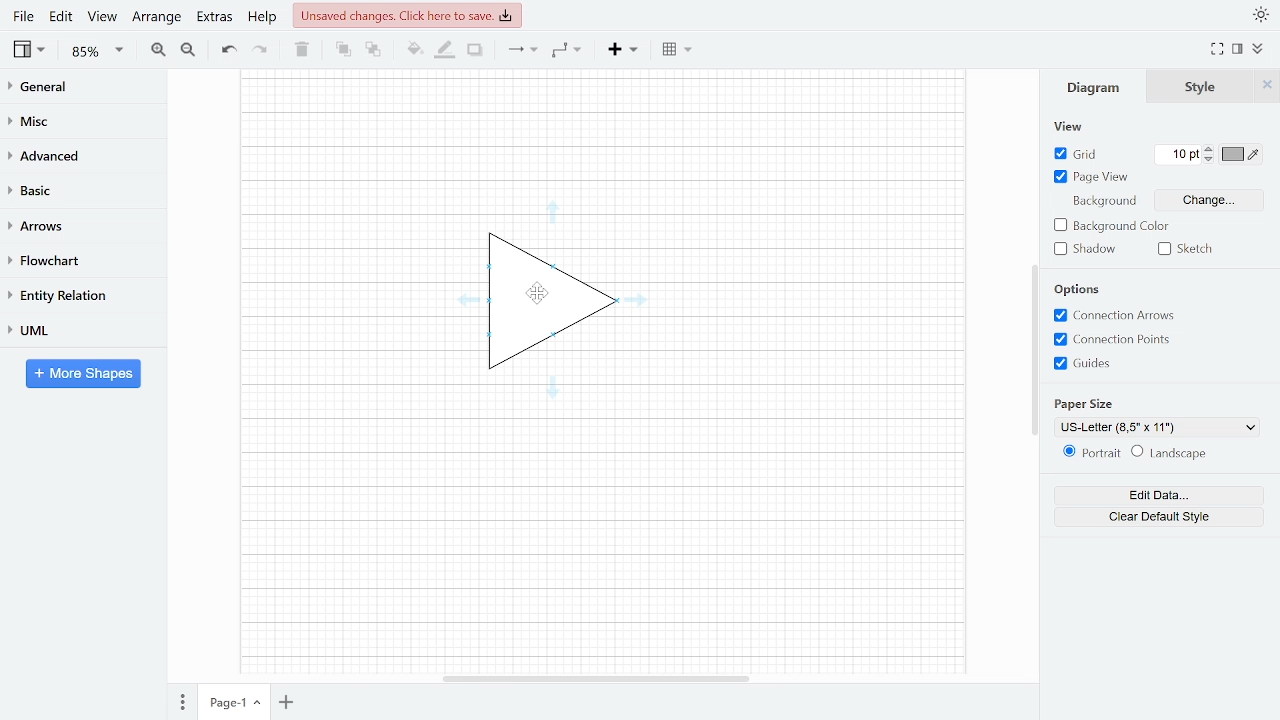 The height and width of the screenshot is (720, 1280). Describe the element at coordinates (83, 373) in the screenshot. I see `More shapes` at that location.